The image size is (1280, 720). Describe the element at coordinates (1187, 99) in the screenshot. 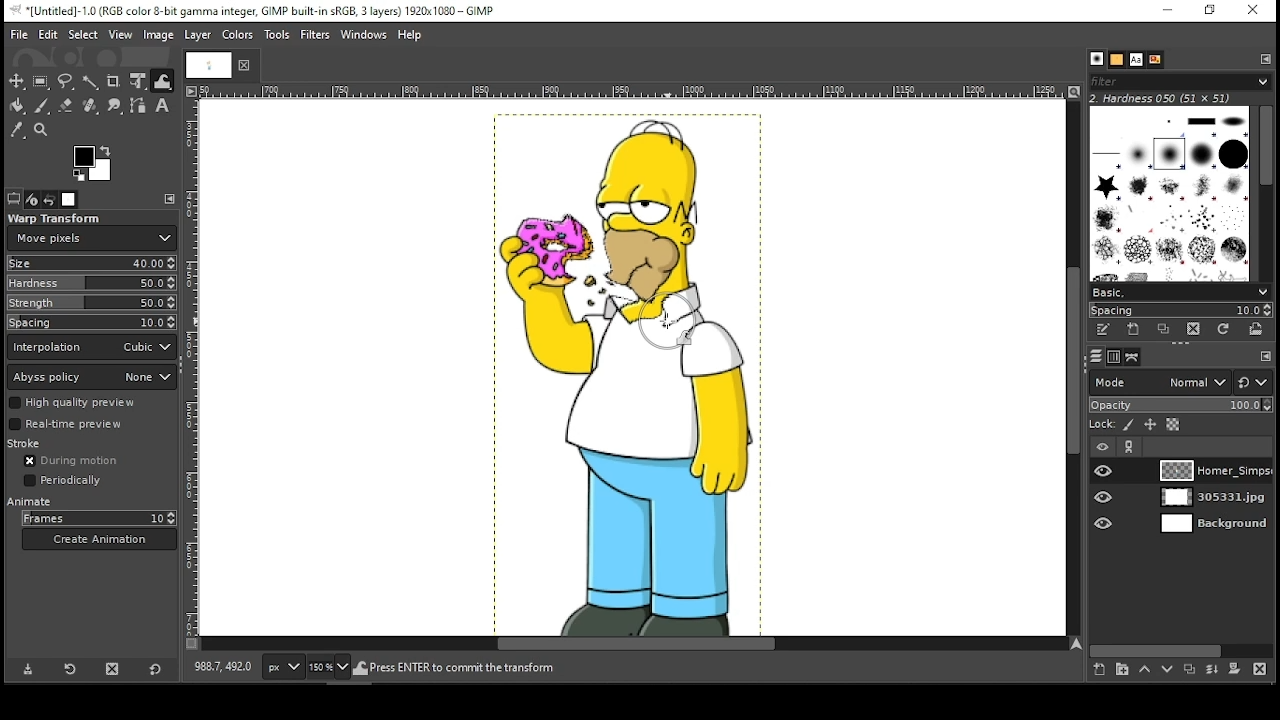

I see `hardness 050` at that location.